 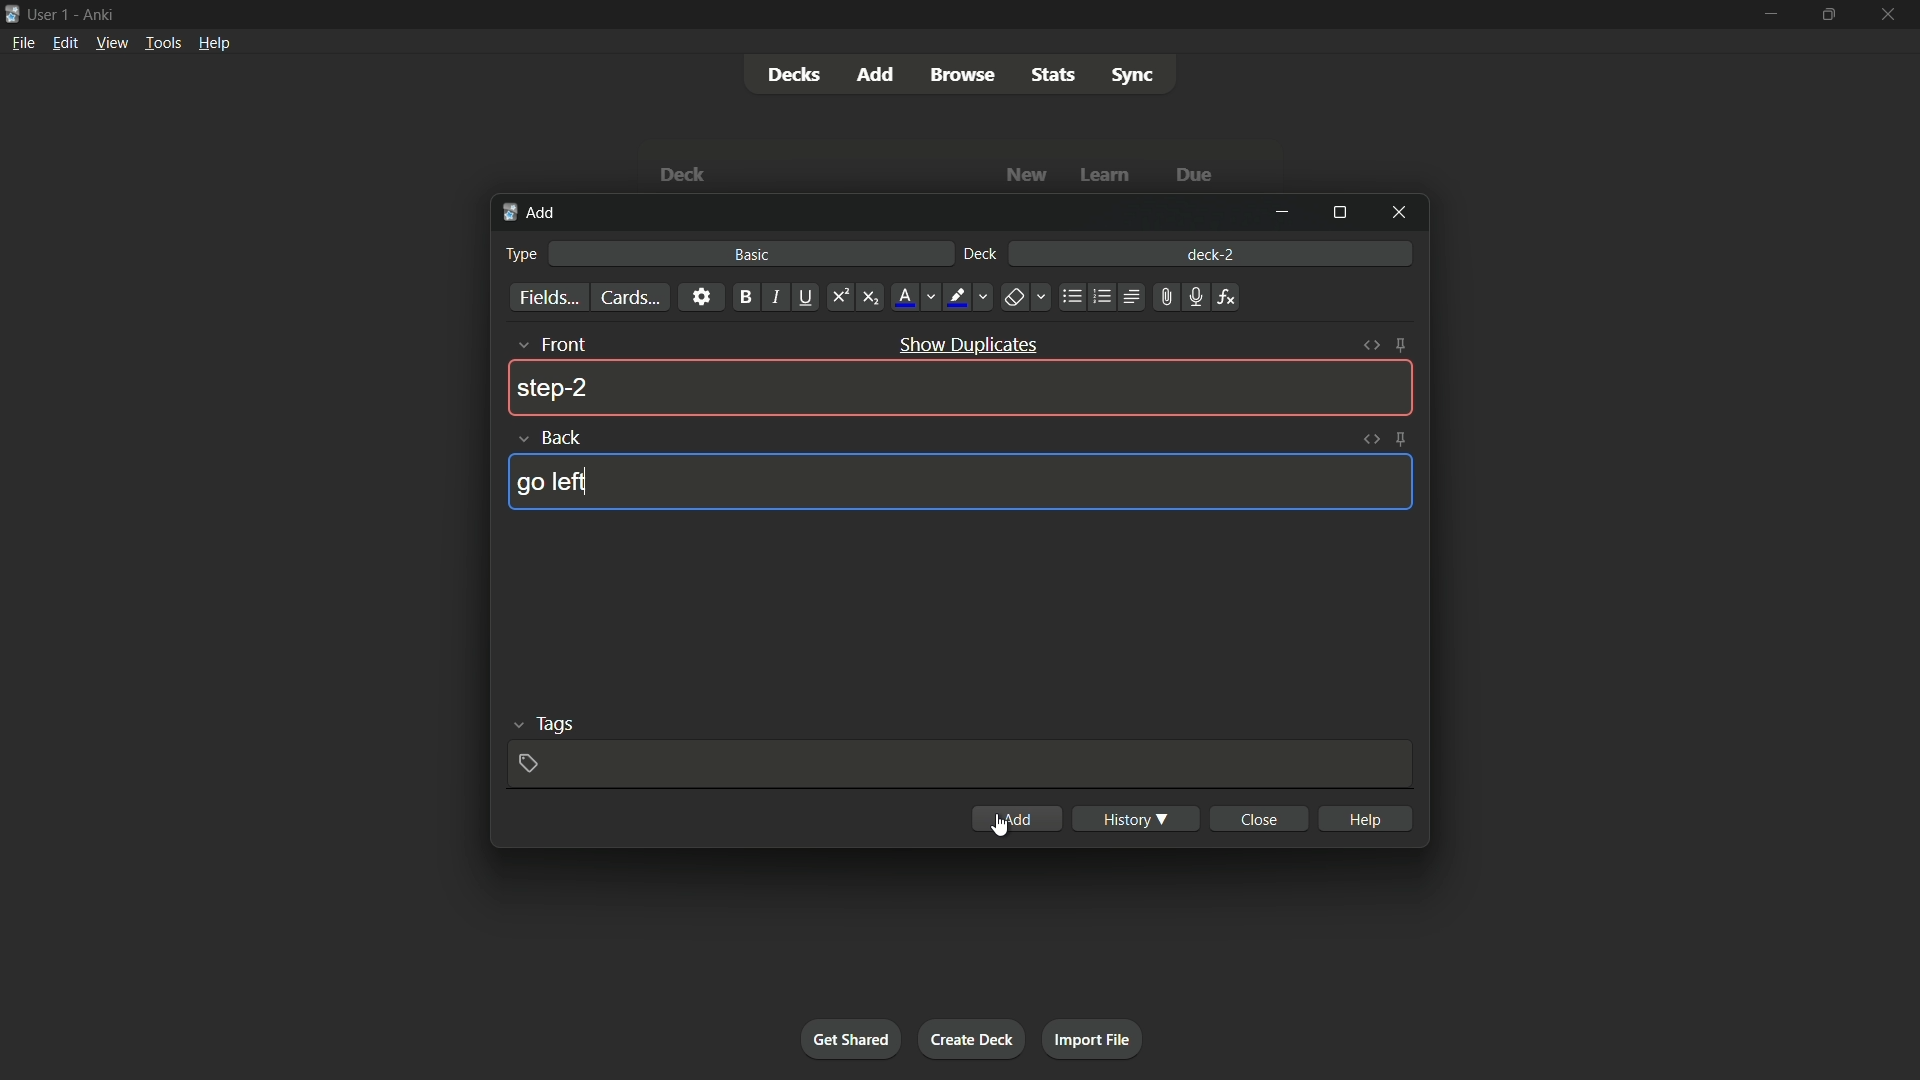 I want to click on show duplicates, so click(x=970, y=344).